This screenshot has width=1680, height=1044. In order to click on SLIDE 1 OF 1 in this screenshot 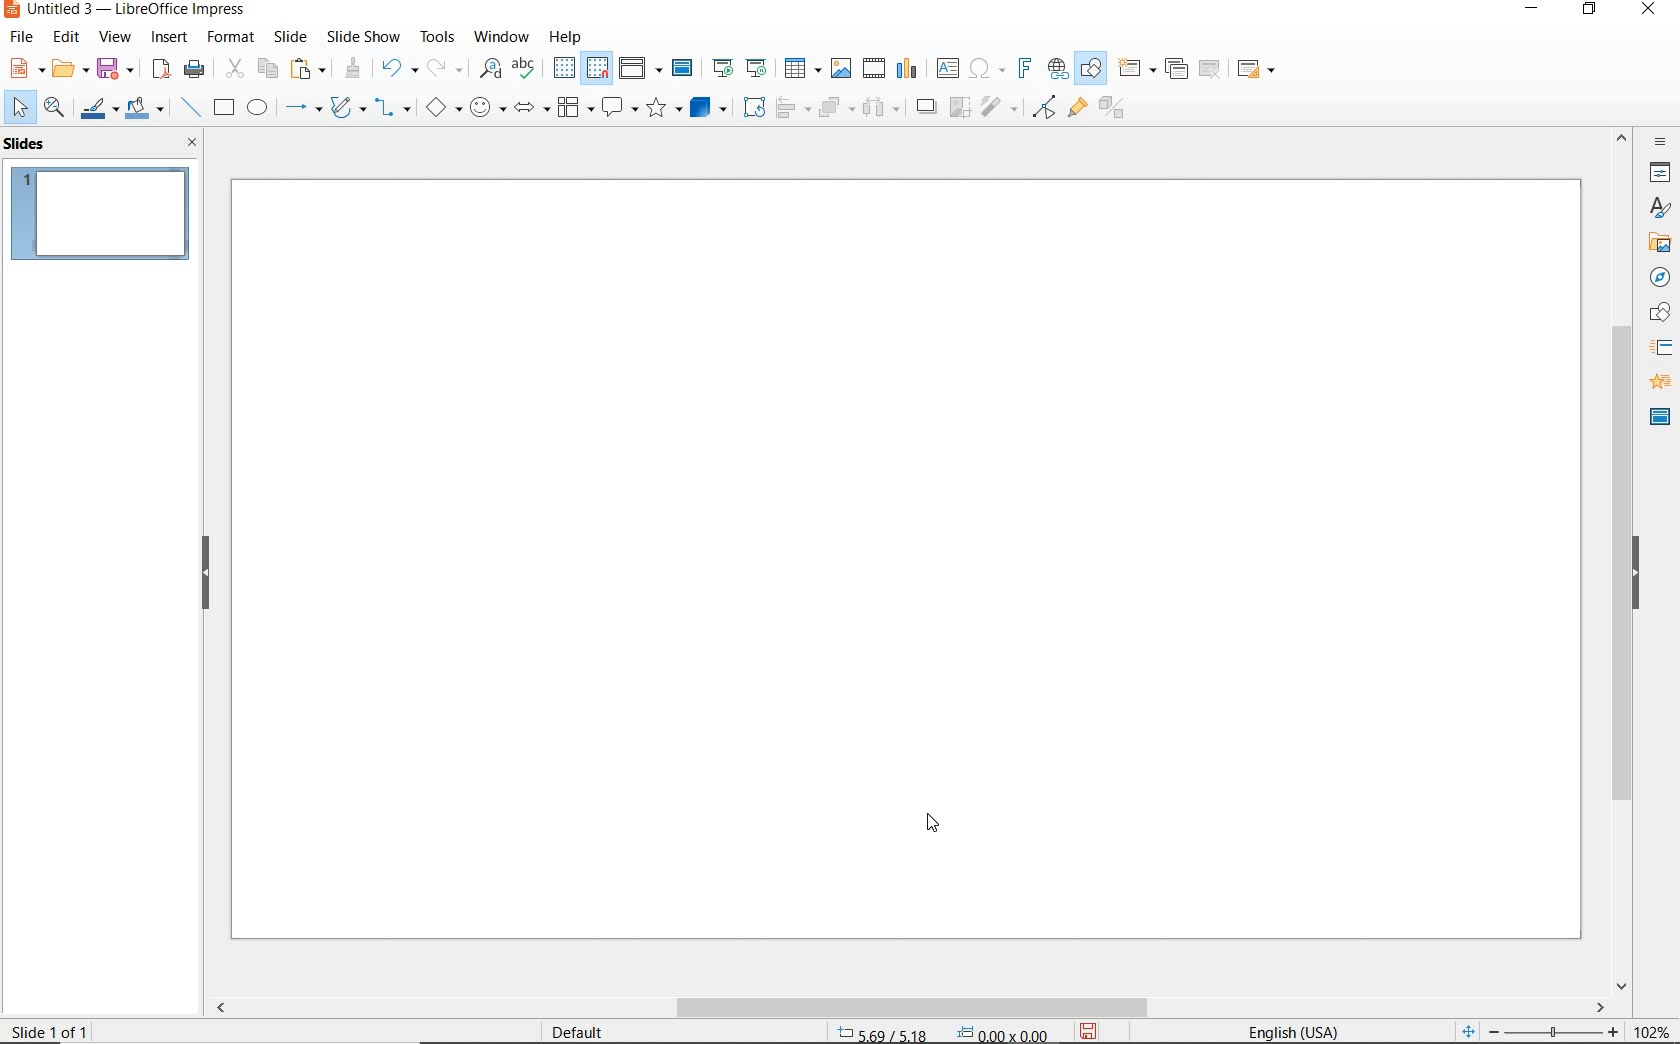, I will do `click(48, 1031)`.